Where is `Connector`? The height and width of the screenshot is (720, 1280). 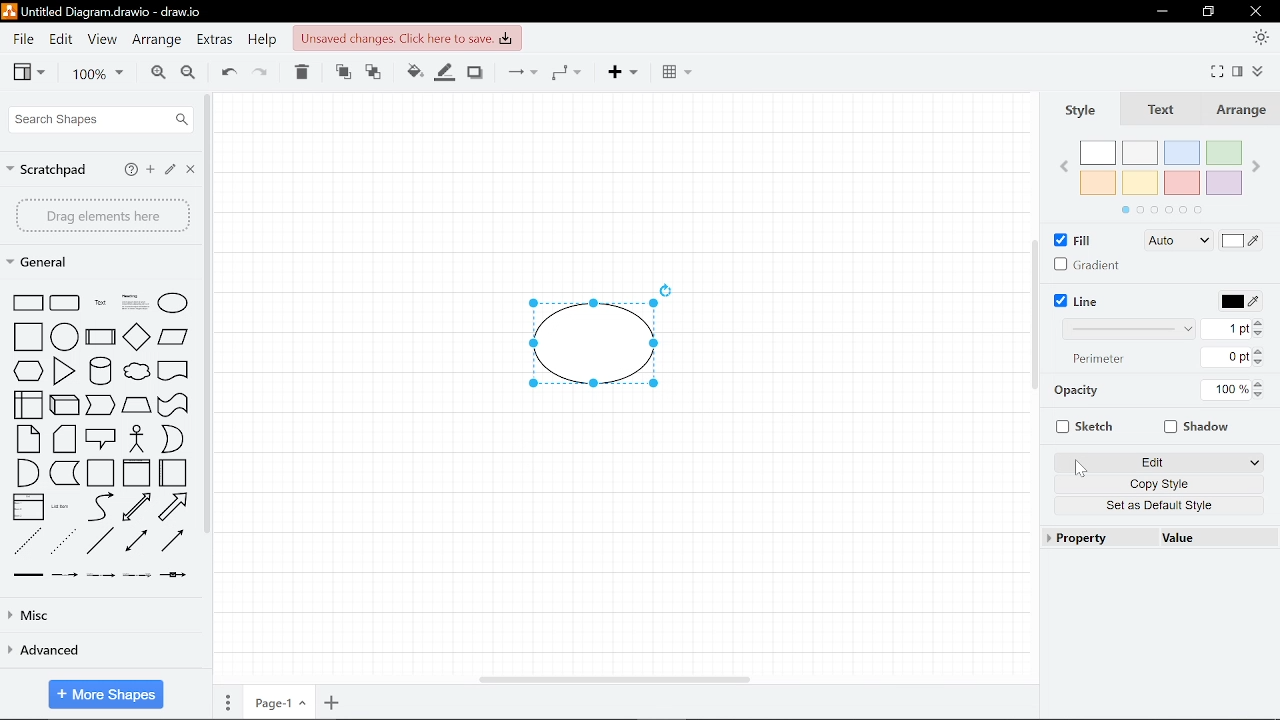
Connector is located at coordinates (518, 71).